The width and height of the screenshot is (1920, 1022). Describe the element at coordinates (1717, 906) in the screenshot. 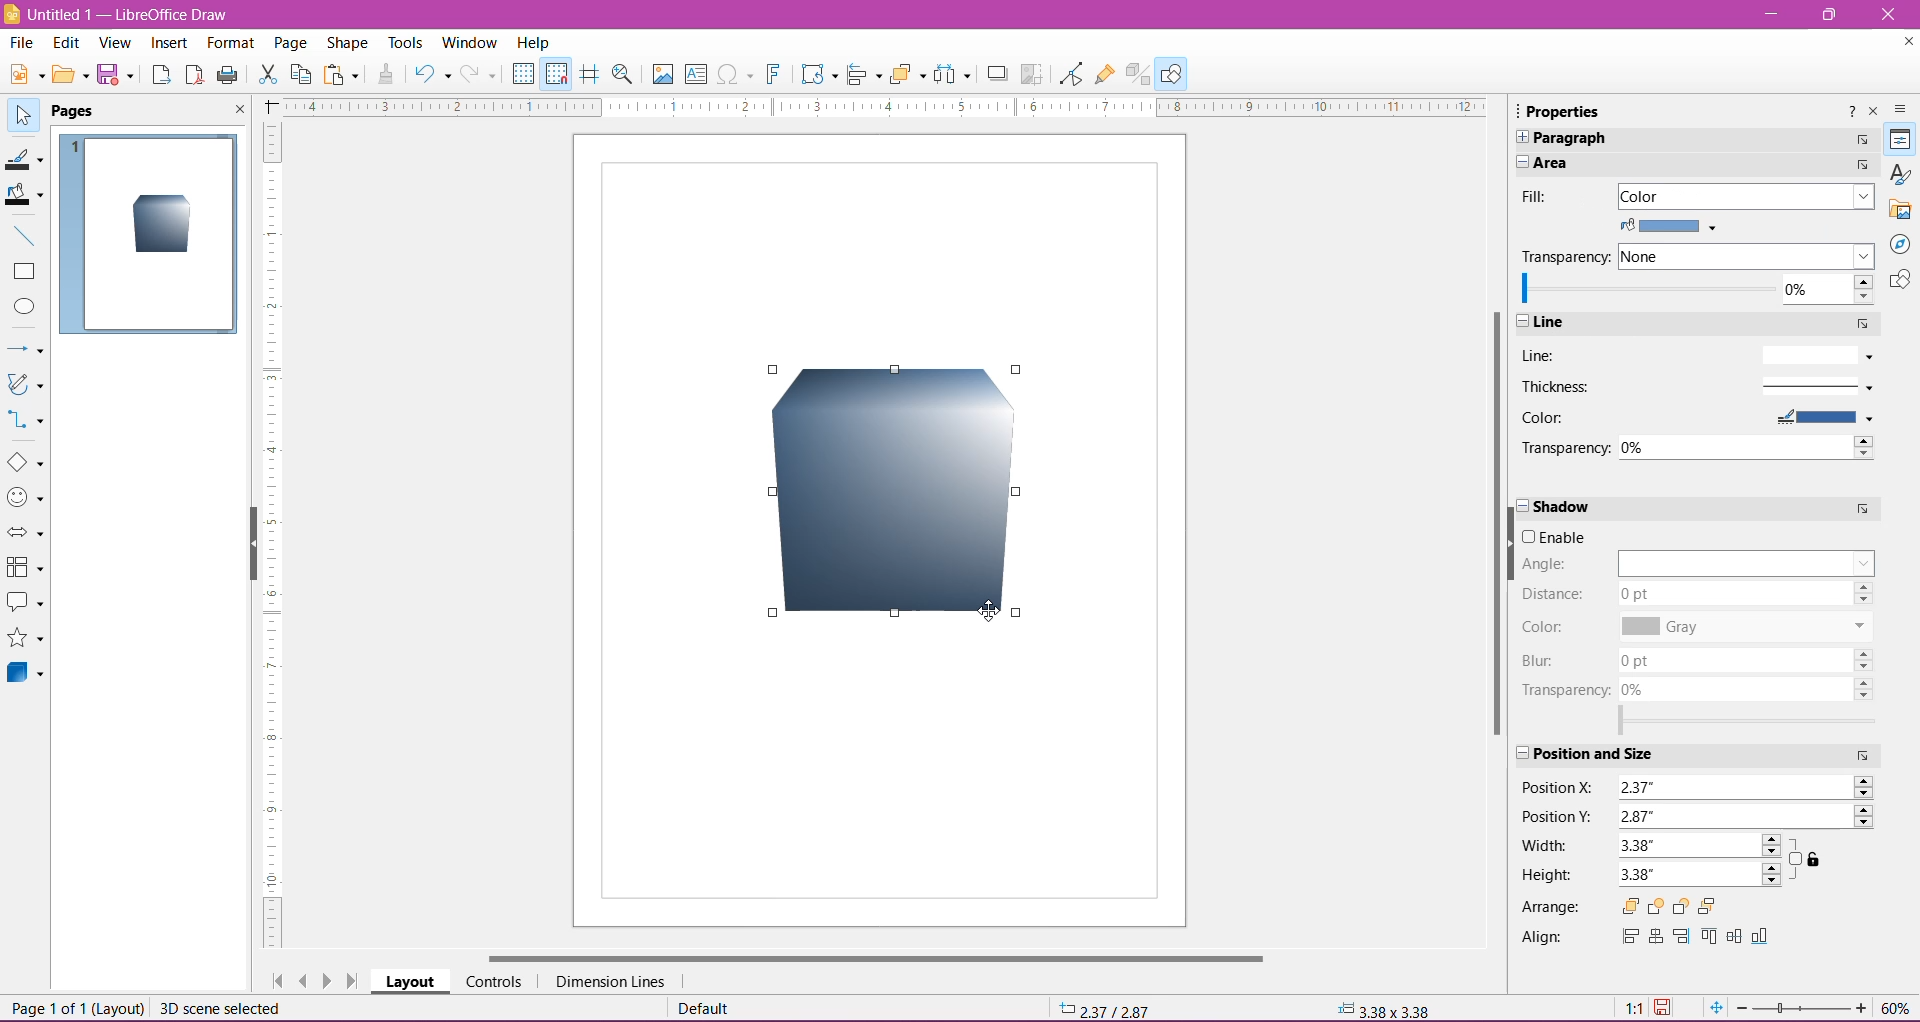

I see `Send to Back` at that location.